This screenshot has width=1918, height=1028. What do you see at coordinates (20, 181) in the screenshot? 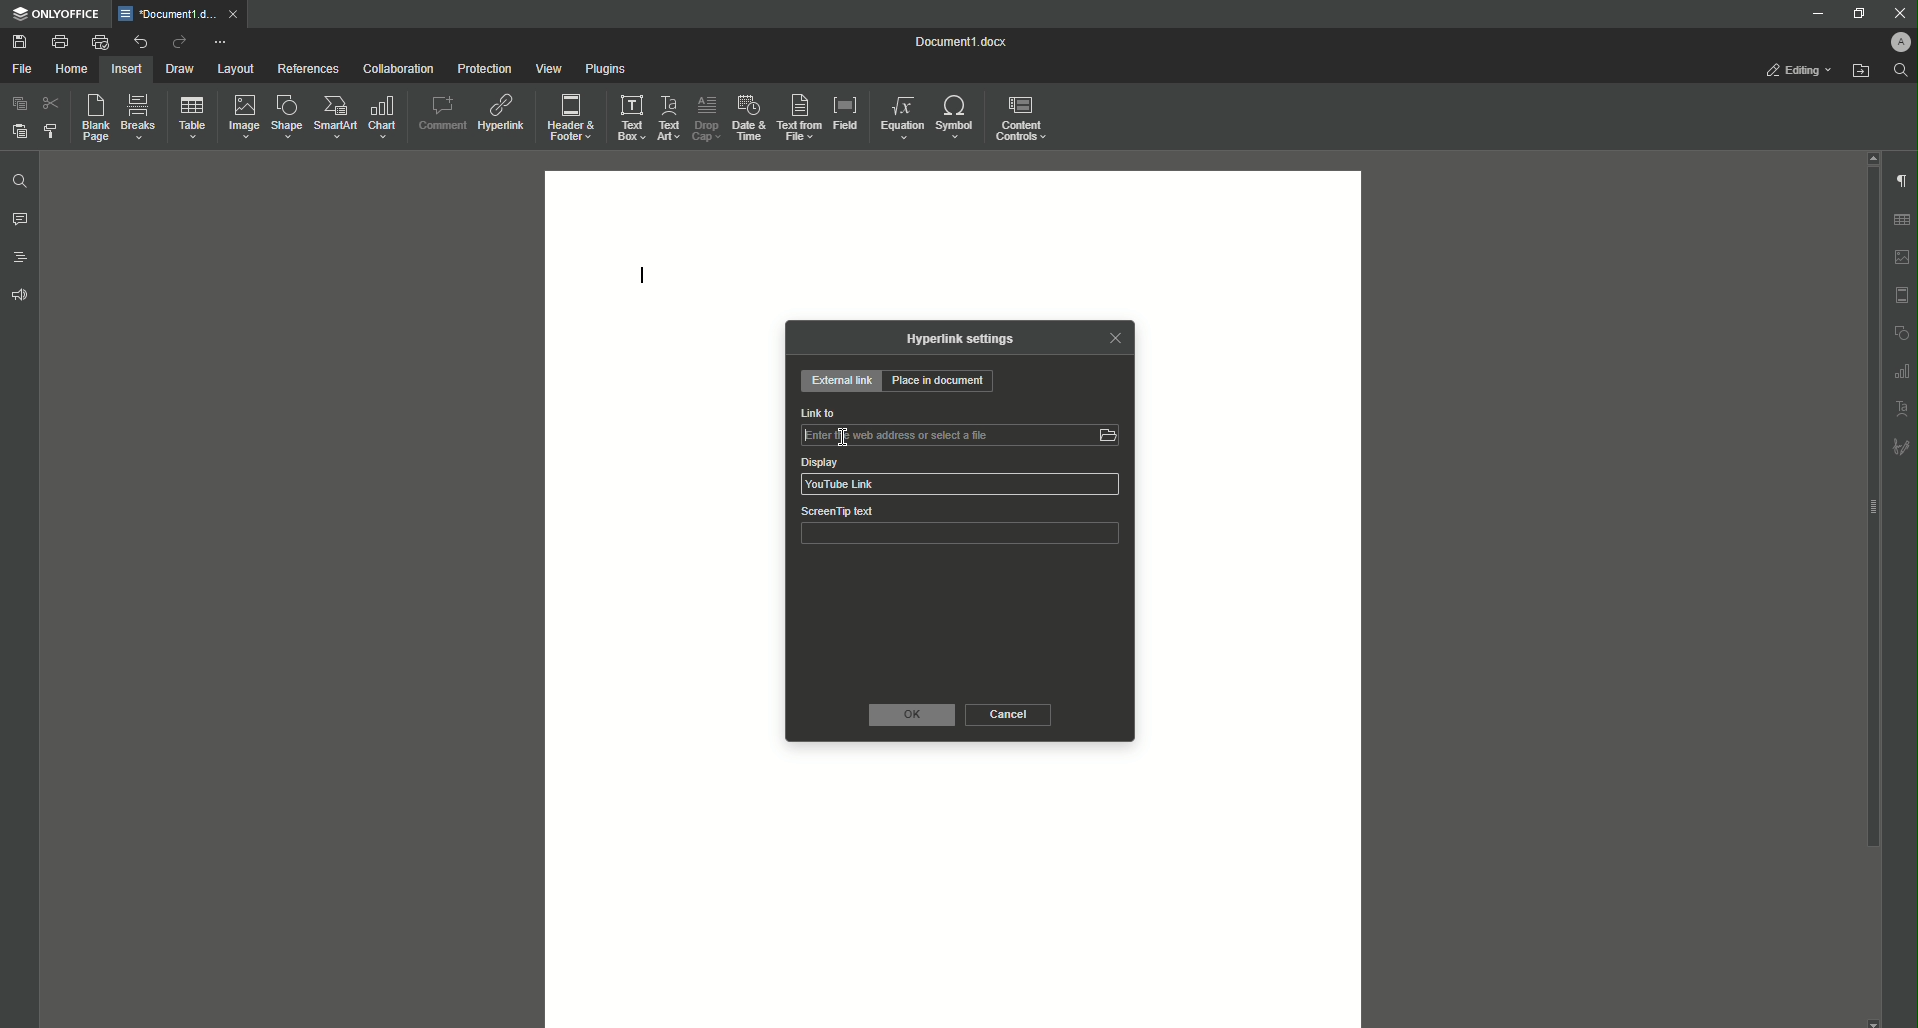
I see `Find` at bounding box center [20, 181].